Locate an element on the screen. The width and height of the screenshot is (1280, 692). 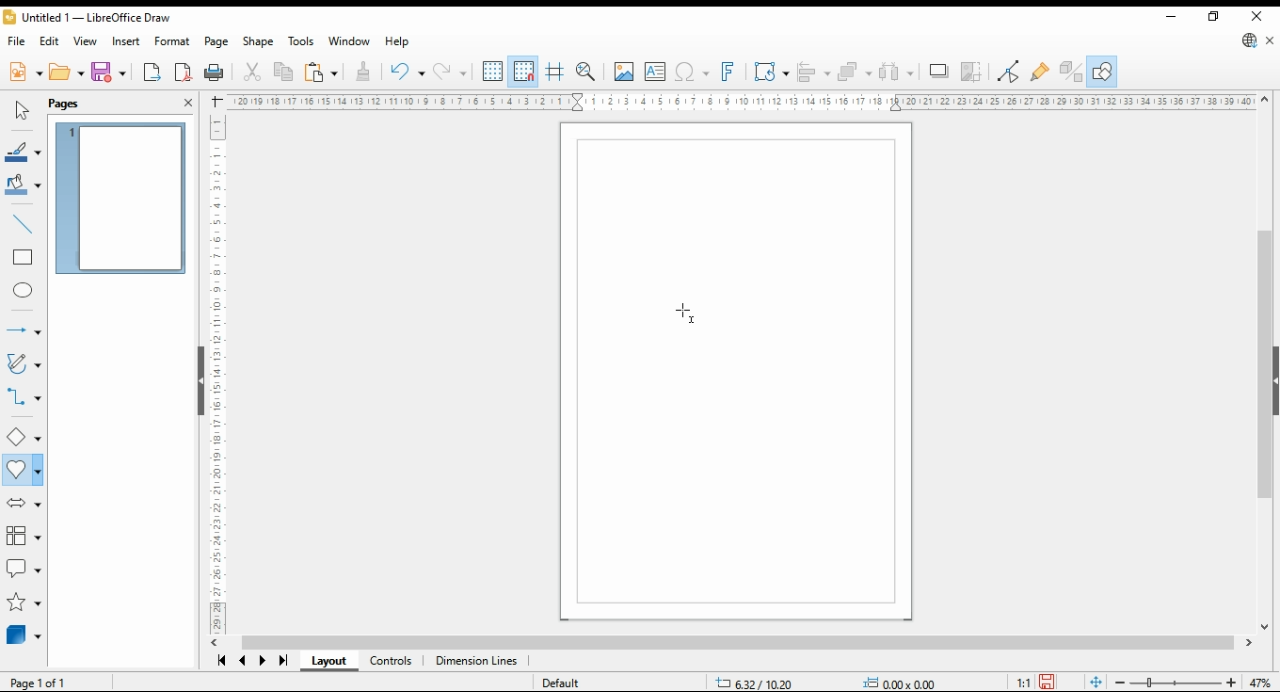
minimize is located at coordinates (1170, 16).